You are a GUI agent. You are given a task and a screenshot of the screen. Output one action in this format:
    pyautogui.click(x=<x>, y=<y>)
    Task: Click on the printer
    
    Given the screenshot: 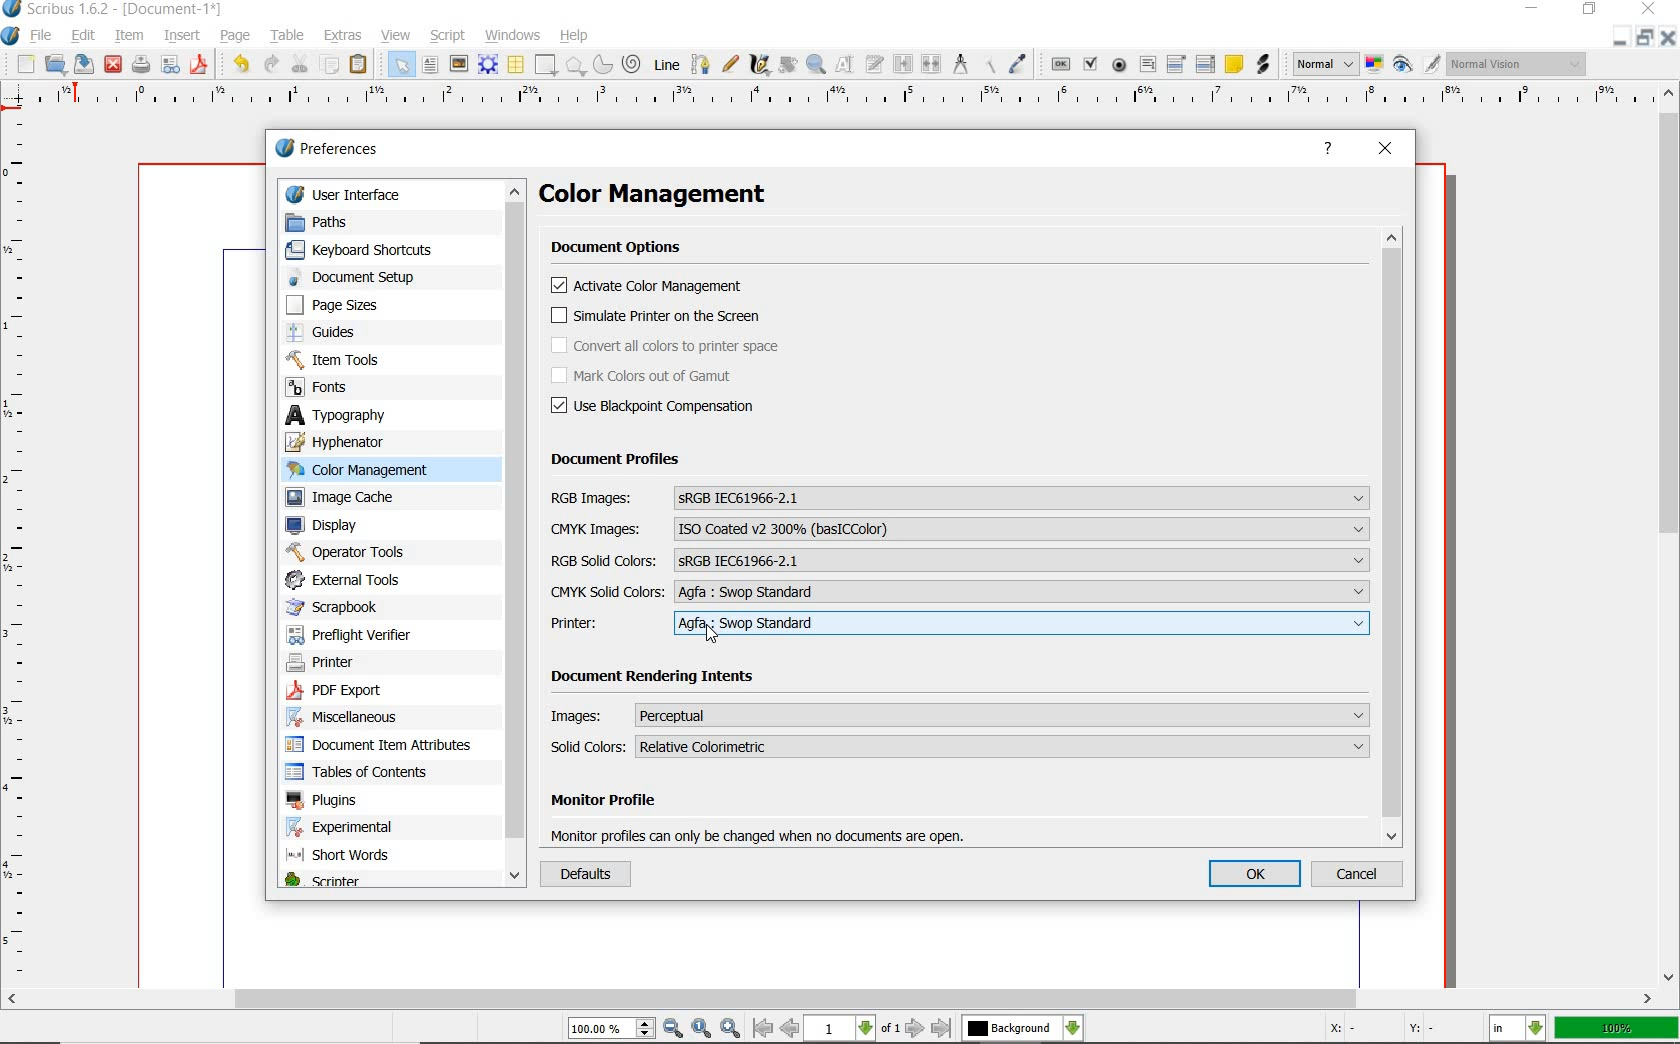 What is the action you would take?
    pyautogui.click(x=341, y=664)
    